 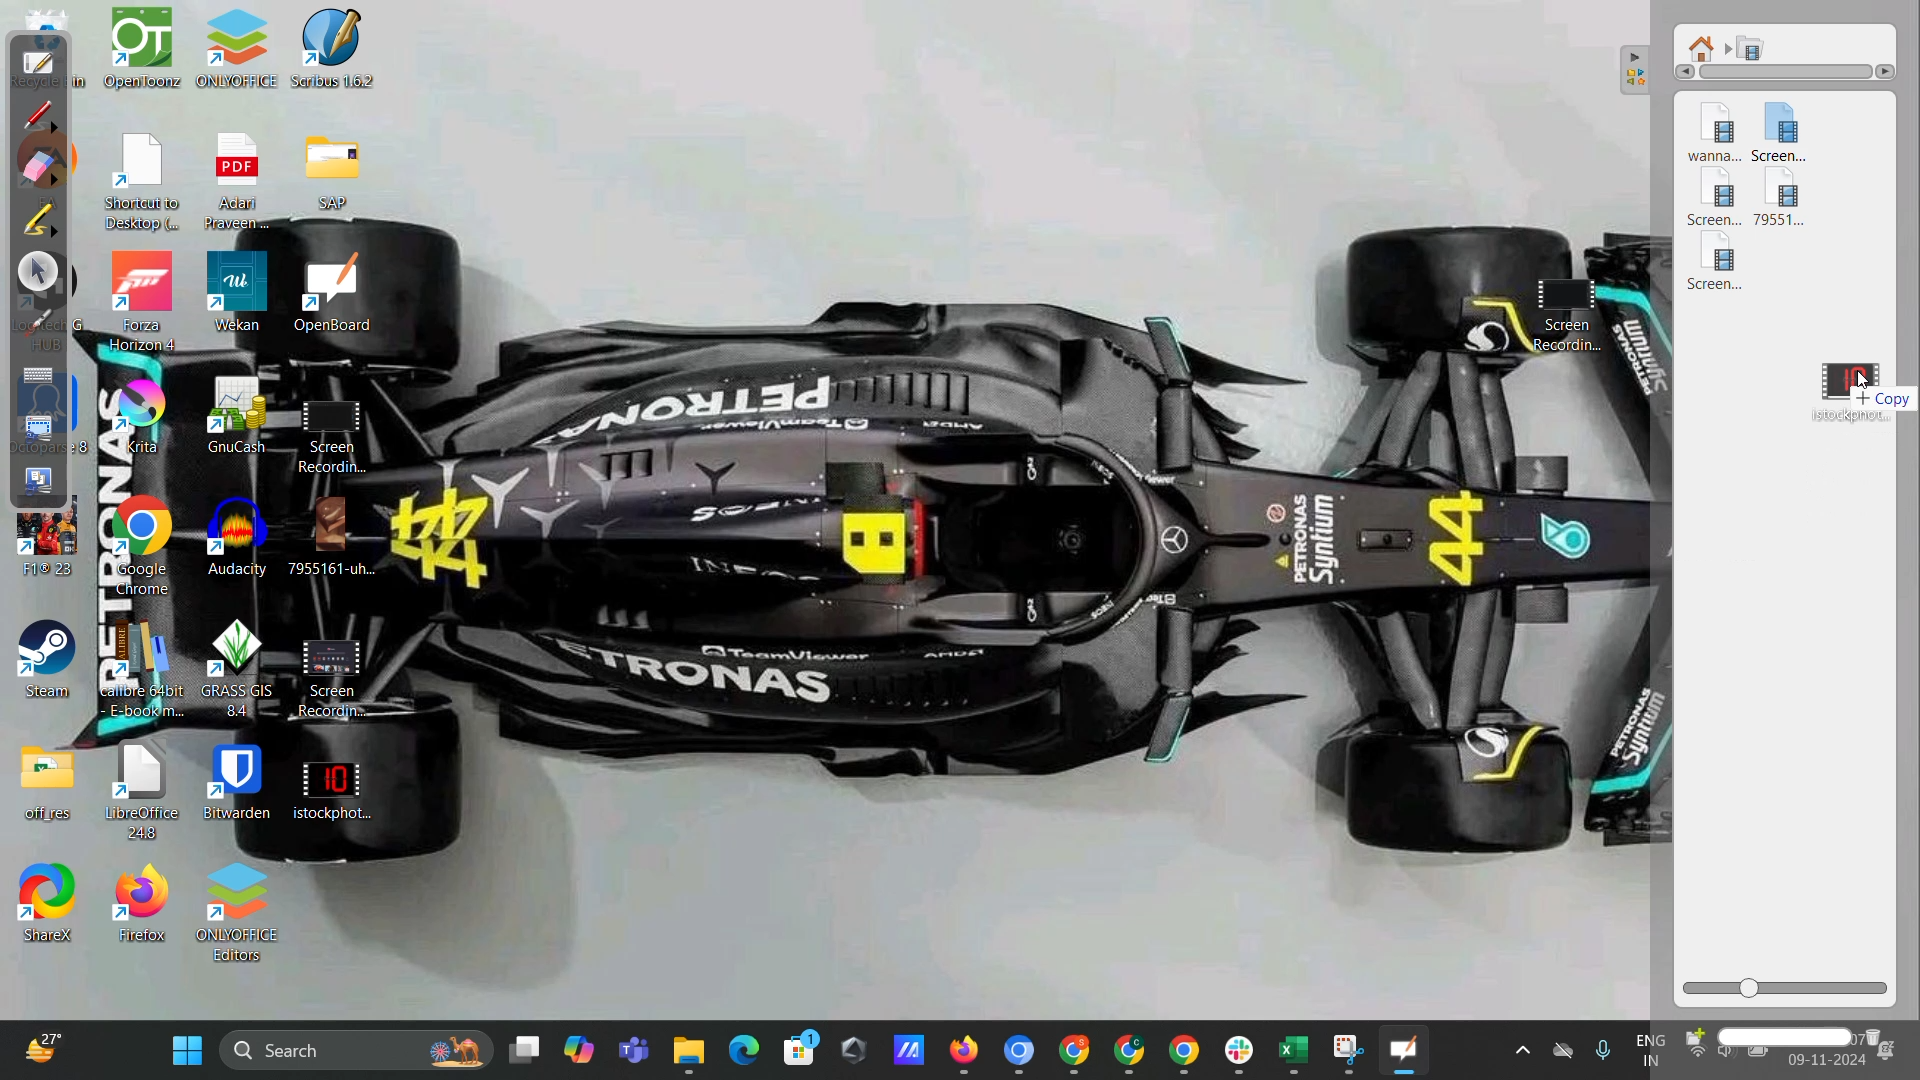 What do you see at coordinates (144, 302) in the screenshot?
I see `Forza Horizon 4` at bounding box center [144, 302].